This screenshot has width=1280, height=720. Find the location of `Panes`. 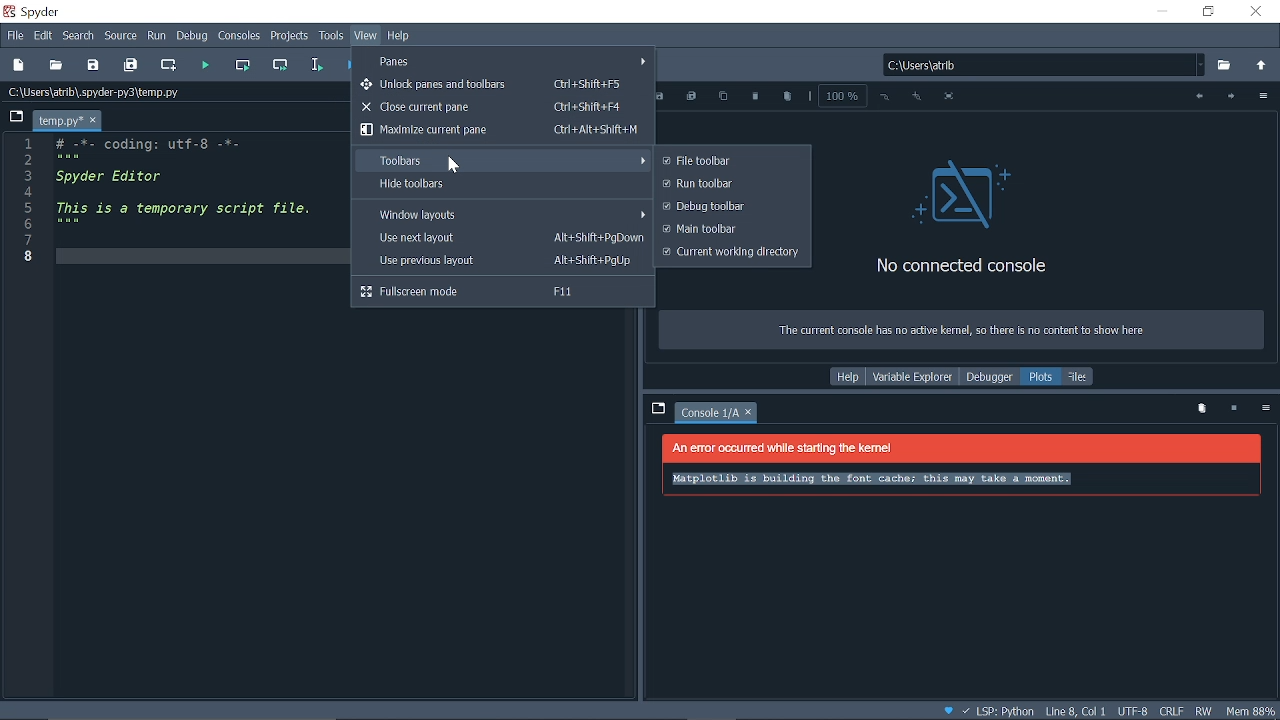

Panes is located at coordinates (511, 60).